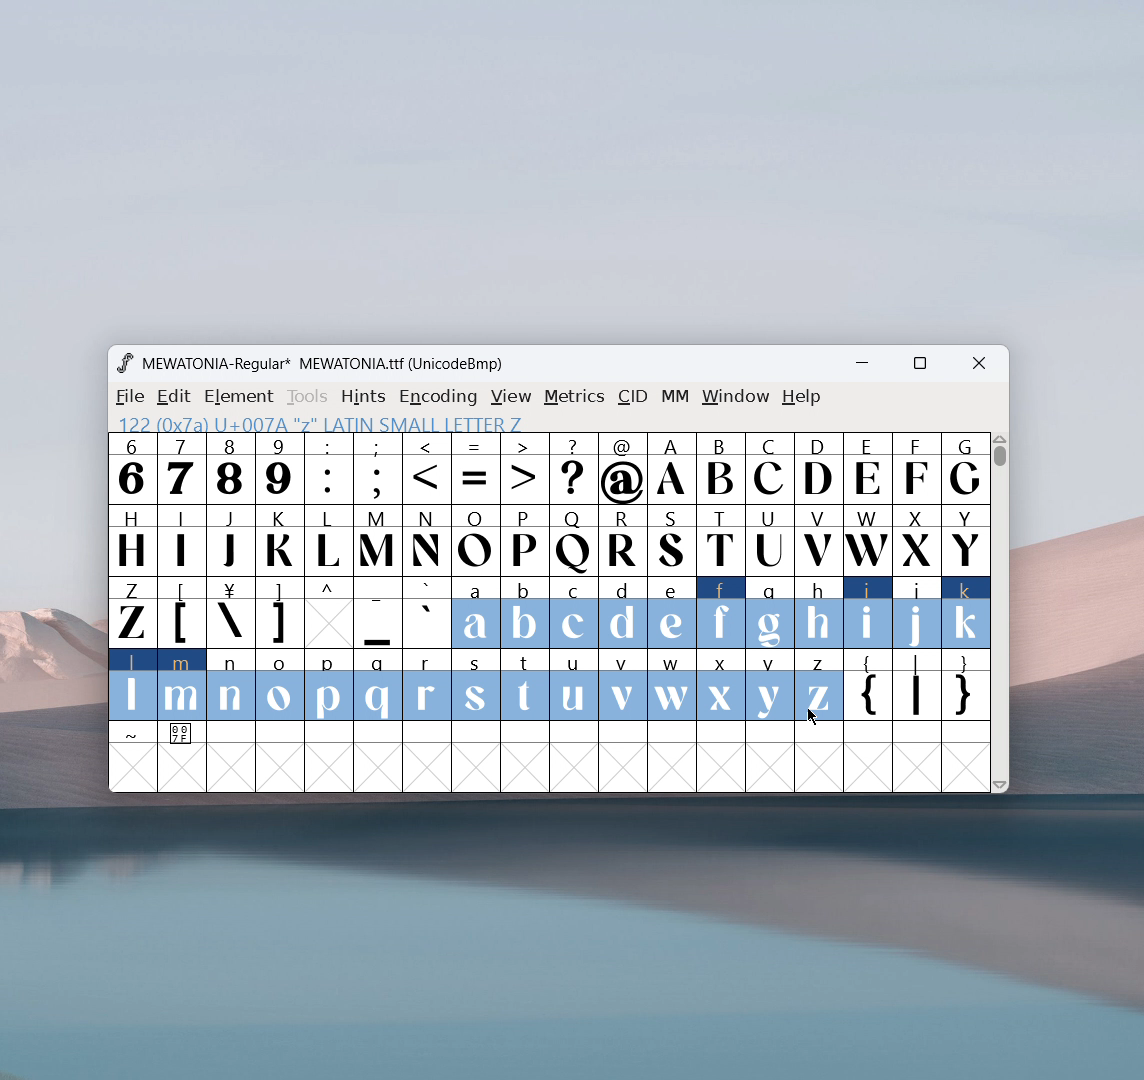 This screenshot has width=1144, height=1080. What do you see at coordinates (131, 611) in the screenshot?
I see `Z` at bounding box center [131, 611].